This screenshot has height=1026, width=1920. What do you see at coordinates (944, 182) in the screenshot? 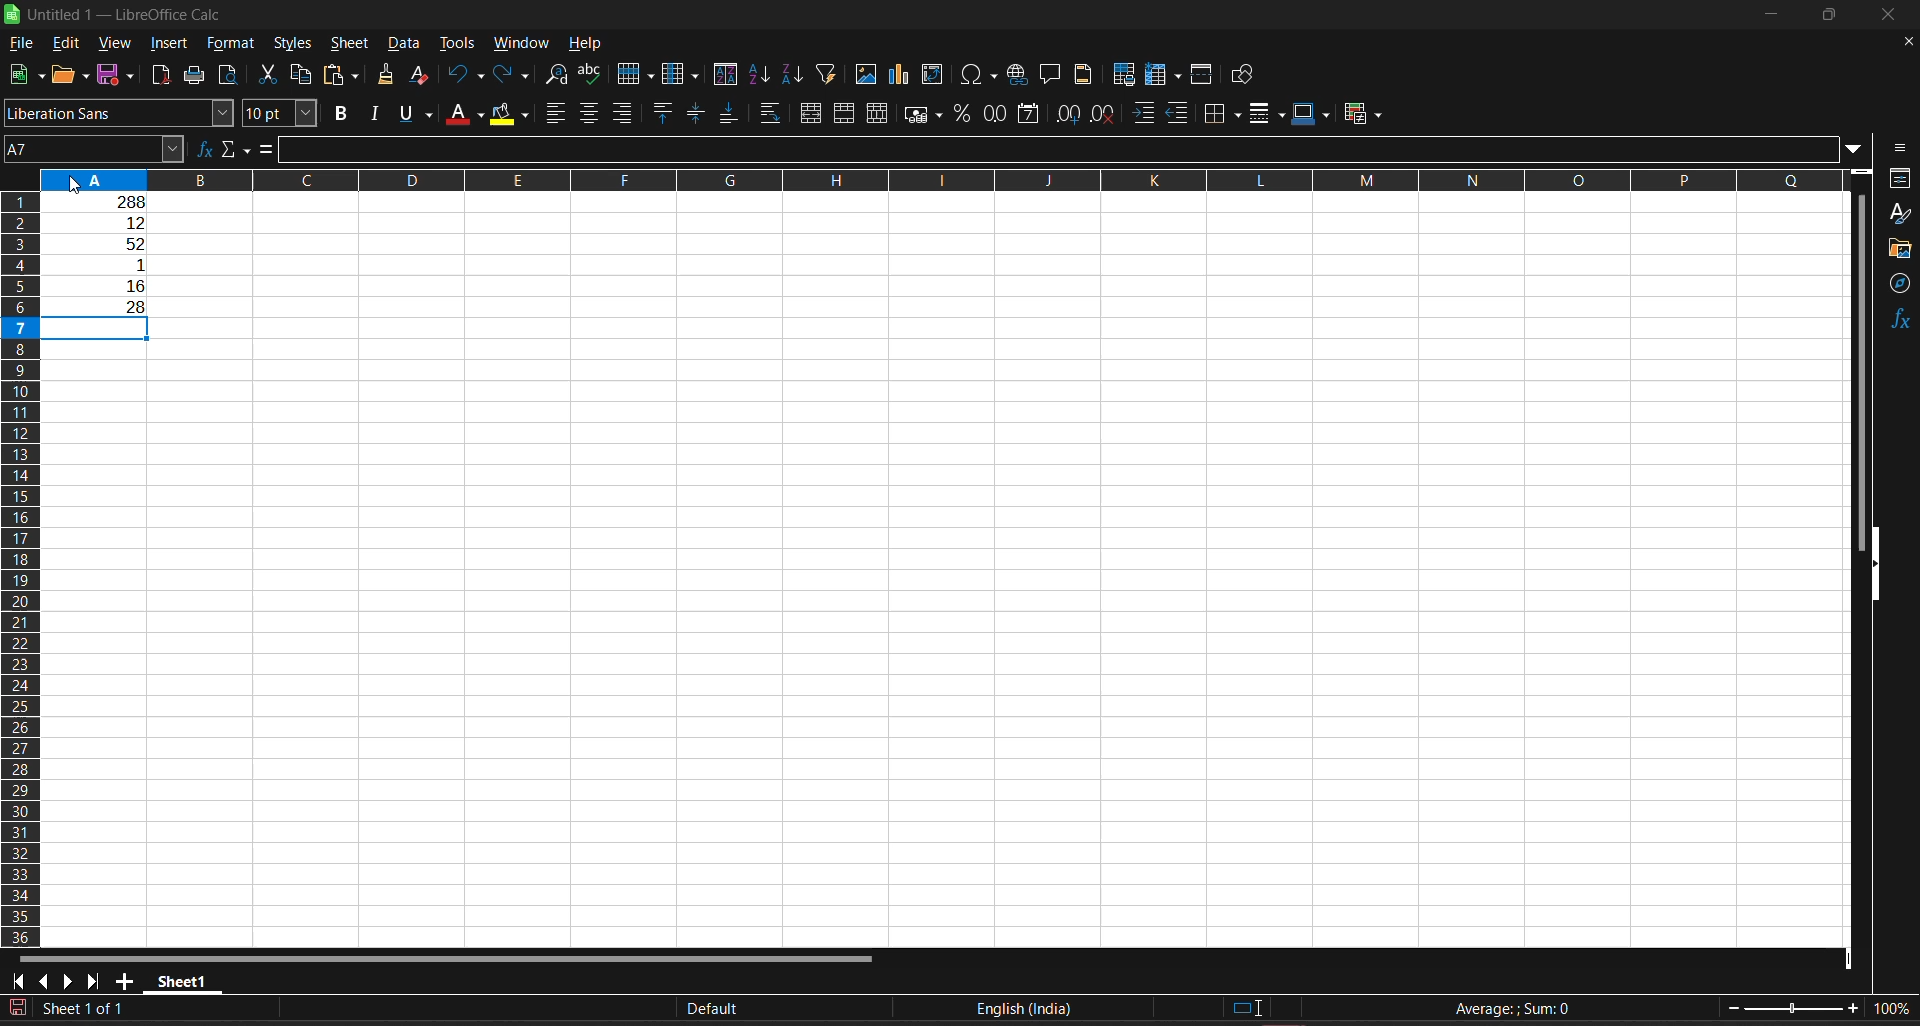
I see `column name` at bounding box center [944, 182].